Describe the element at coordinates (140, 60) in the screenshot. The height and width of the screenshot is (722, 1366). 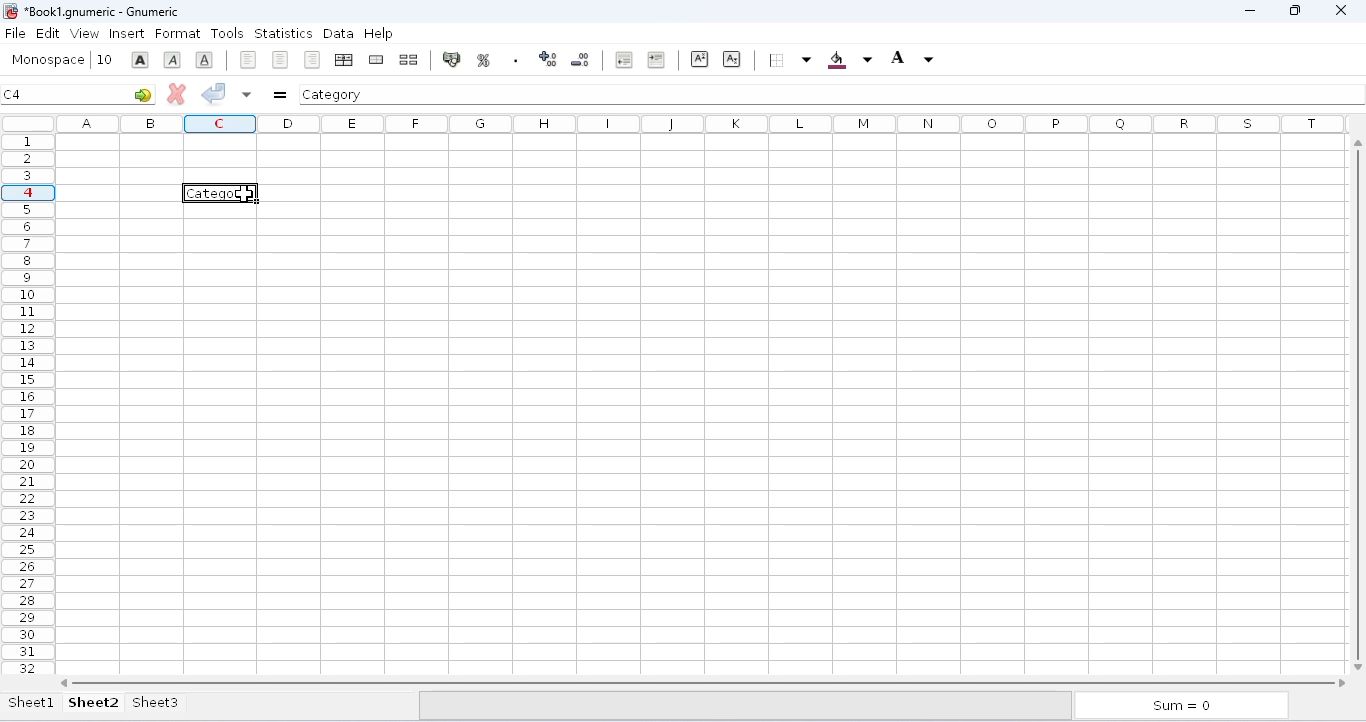
I see `bold` at that location.